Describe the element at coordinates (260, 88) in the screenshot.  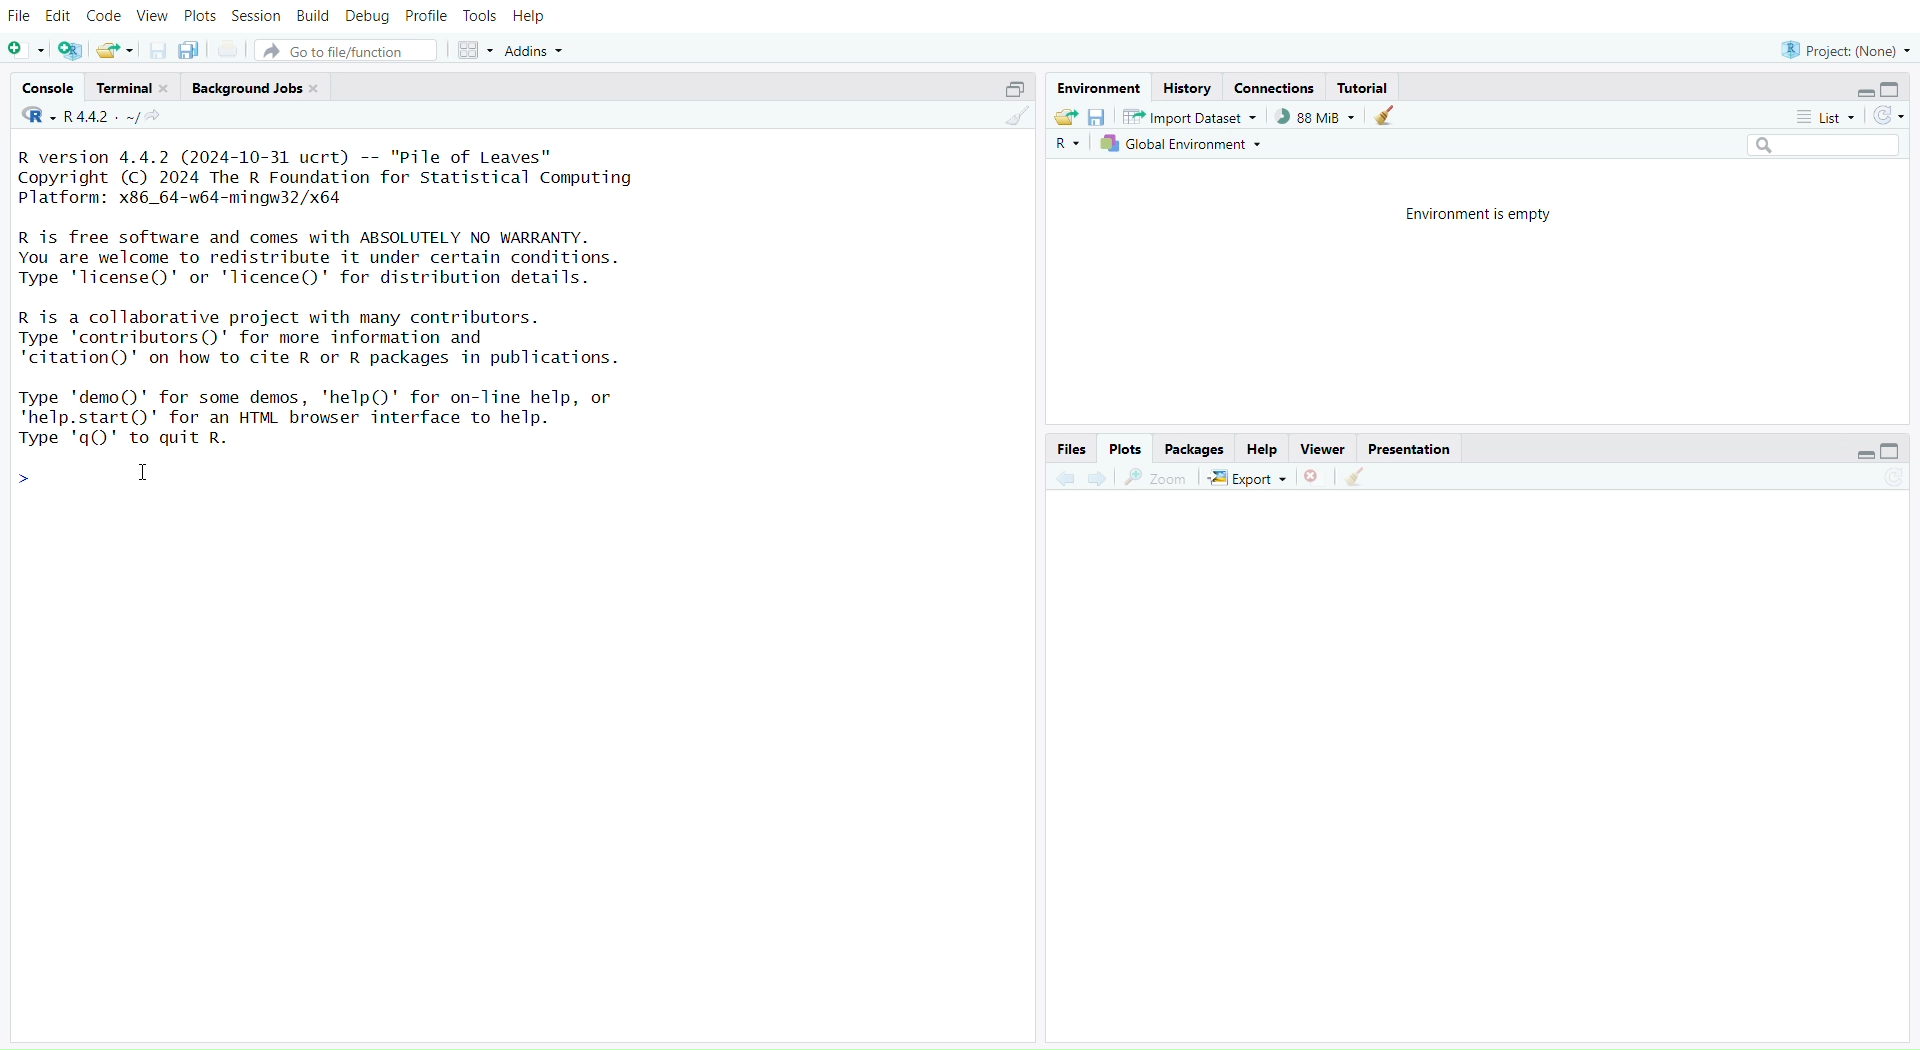
I see `background jobs` at that location.